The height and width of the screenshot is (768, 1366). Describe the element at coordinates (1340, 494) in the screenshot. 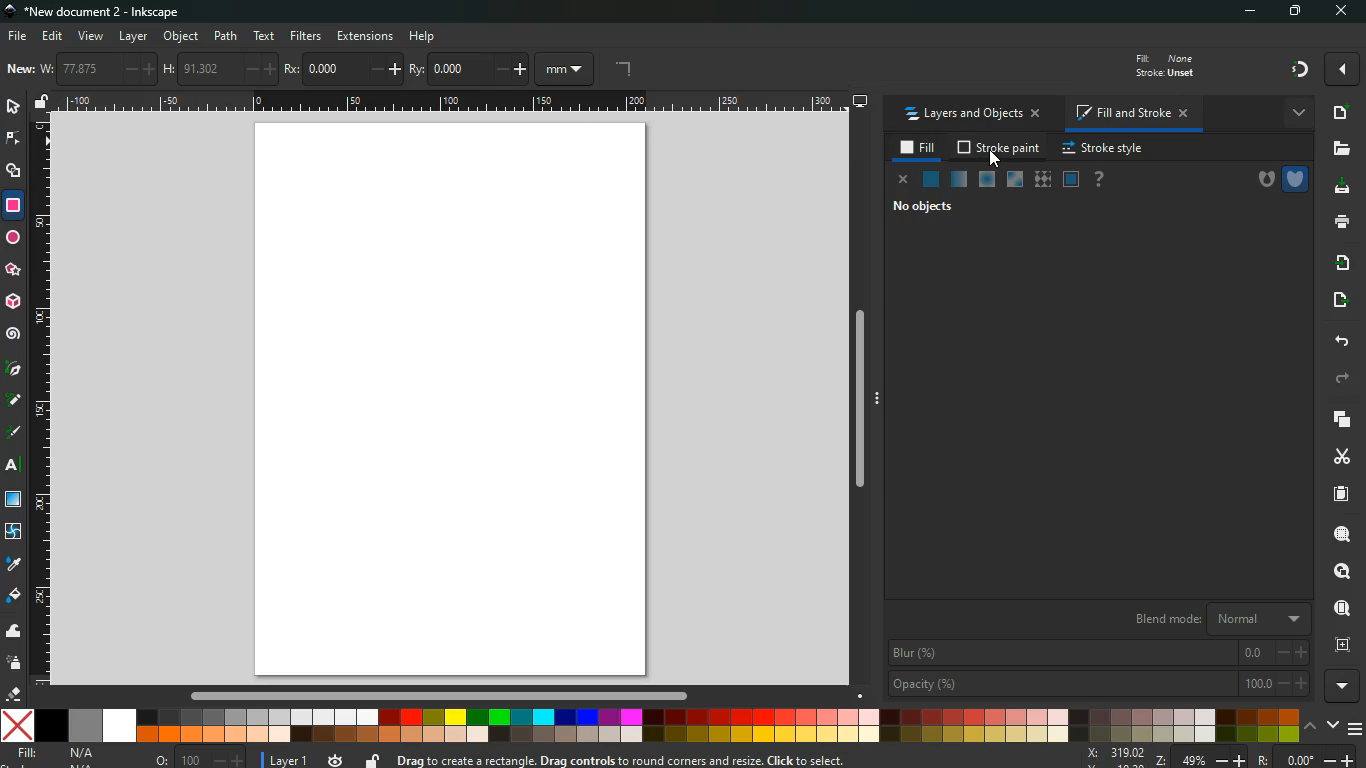

I see `paper` at that location.